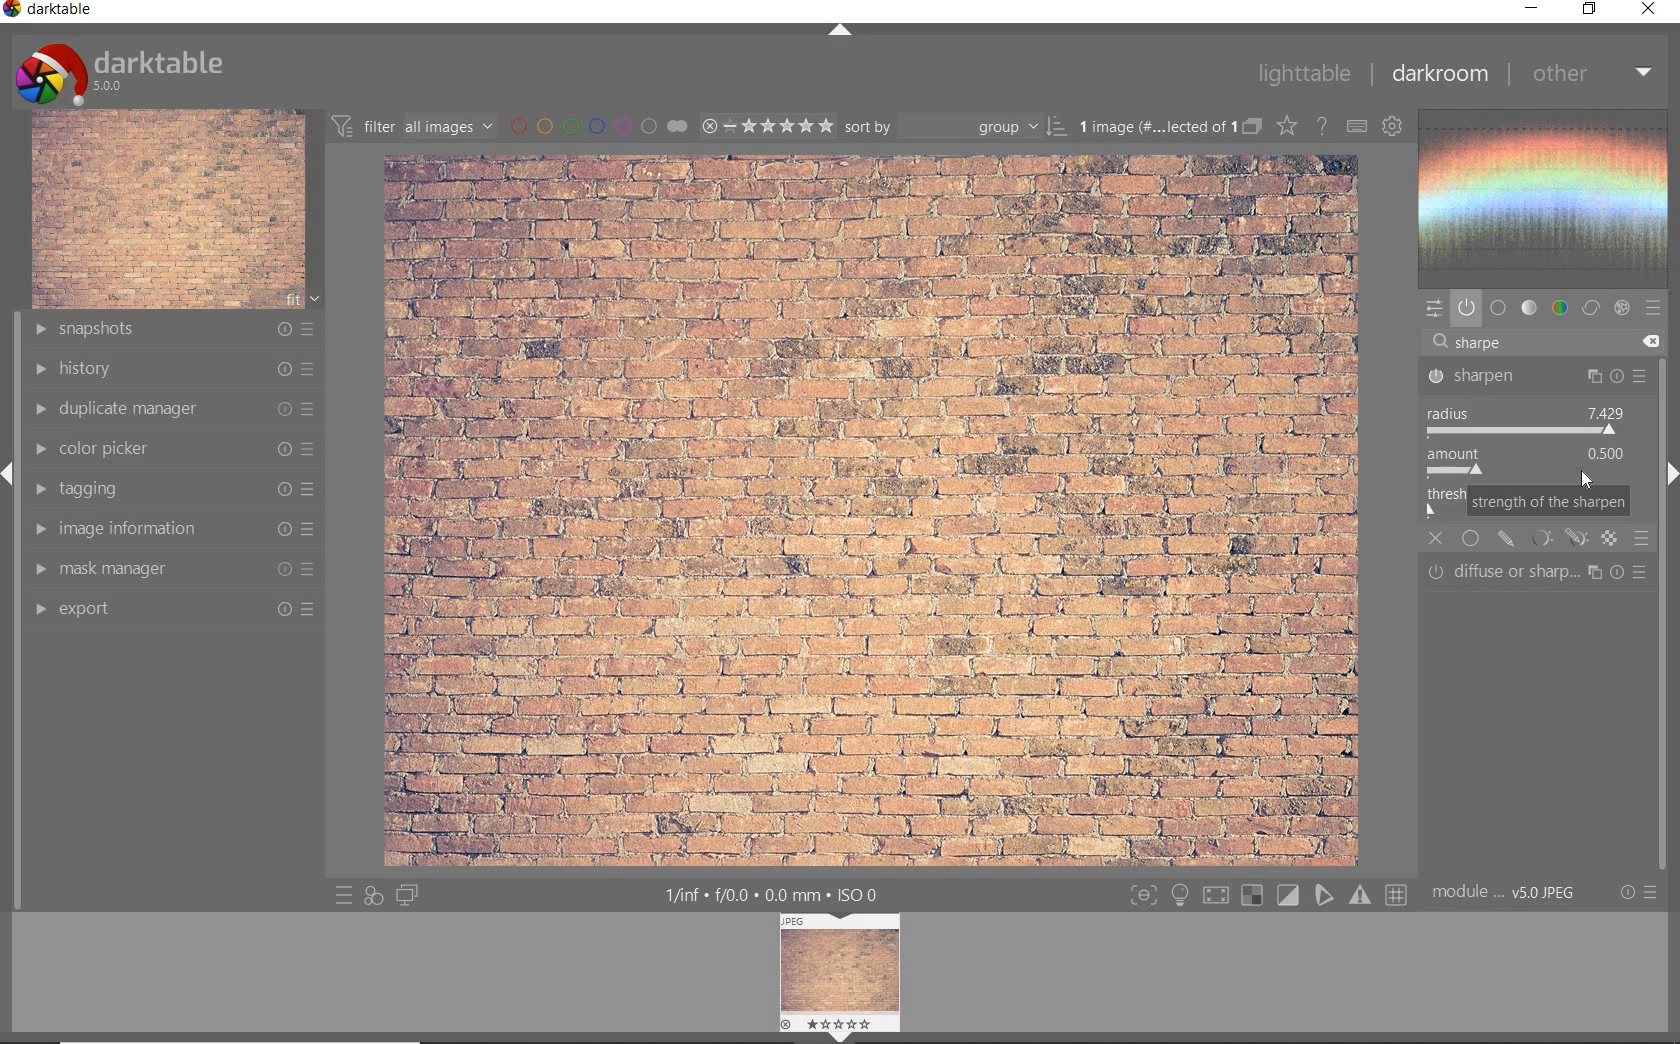 Image resolution: width=1680 pixels, height=1044 pixels. Describe the element at coordinates (1391, 127) in the screenshot. I see `show global preference` at that location.